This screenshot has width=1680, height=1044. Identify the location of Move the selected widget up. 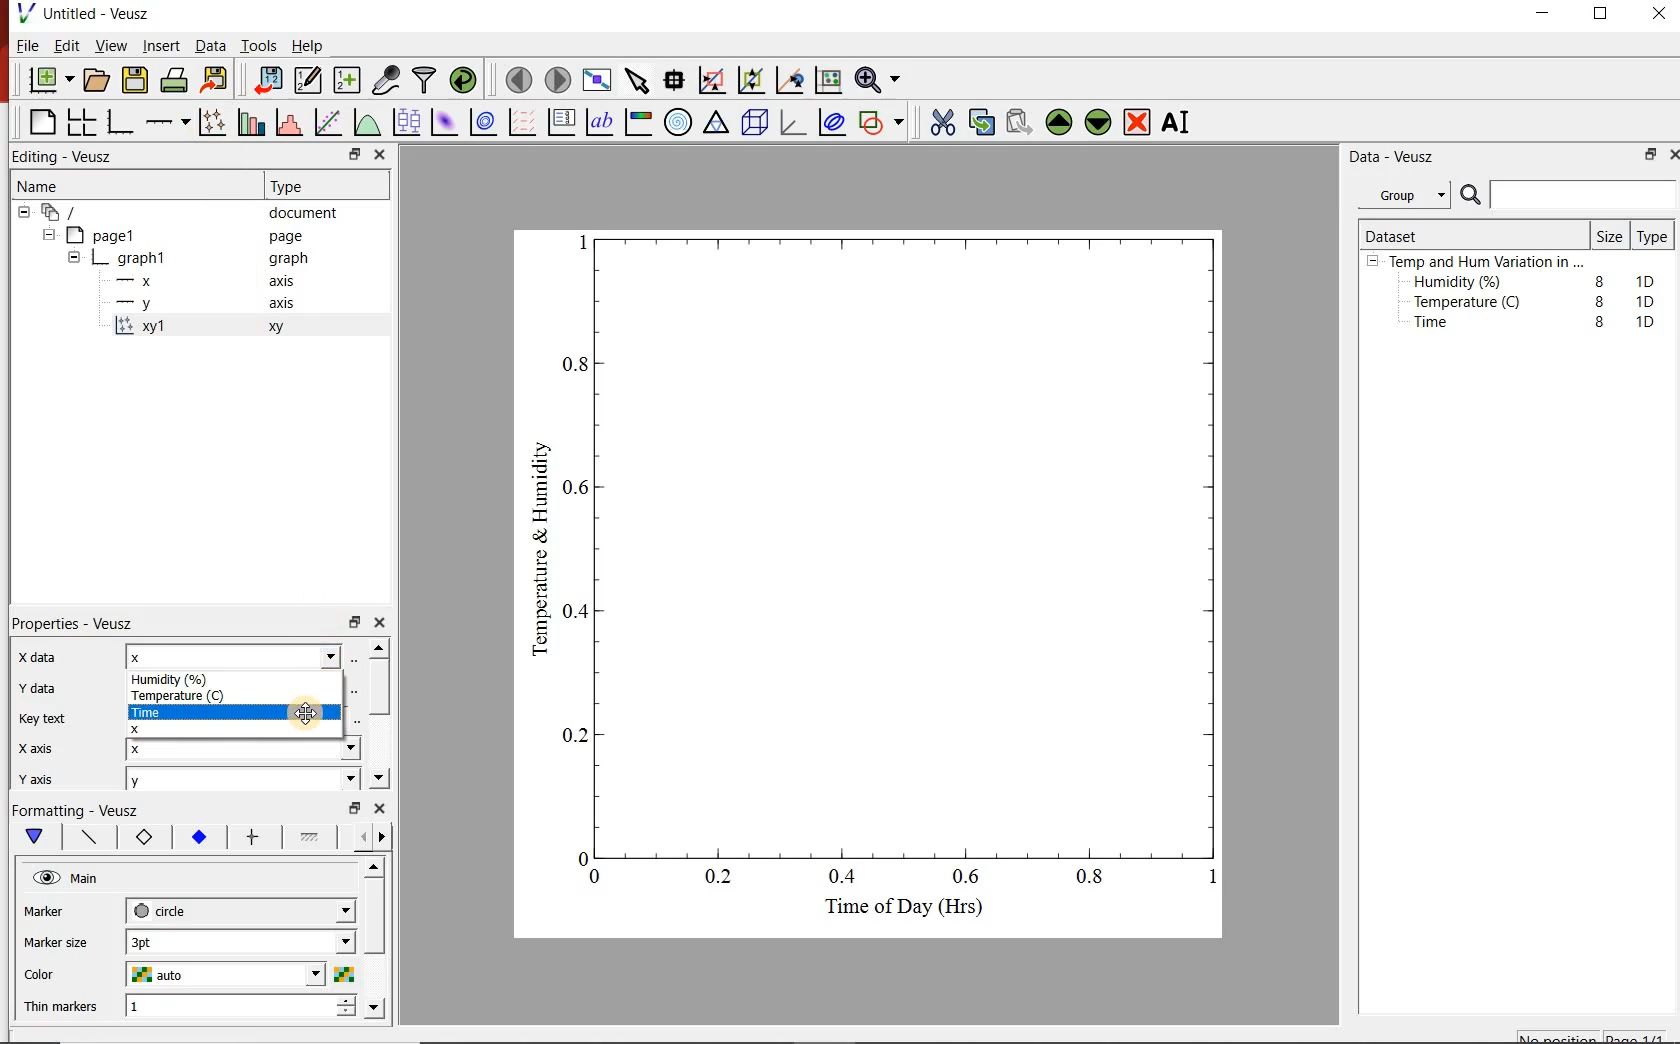
(1060, 120).